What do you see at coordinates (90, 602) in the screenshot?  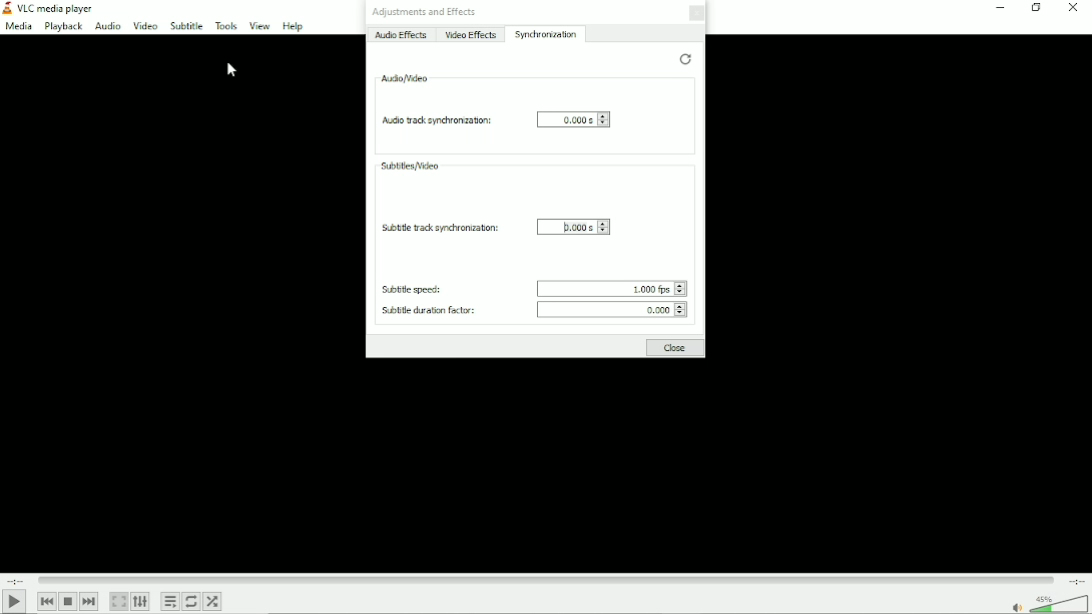 I see `Next` at bounding box center [90, 602].